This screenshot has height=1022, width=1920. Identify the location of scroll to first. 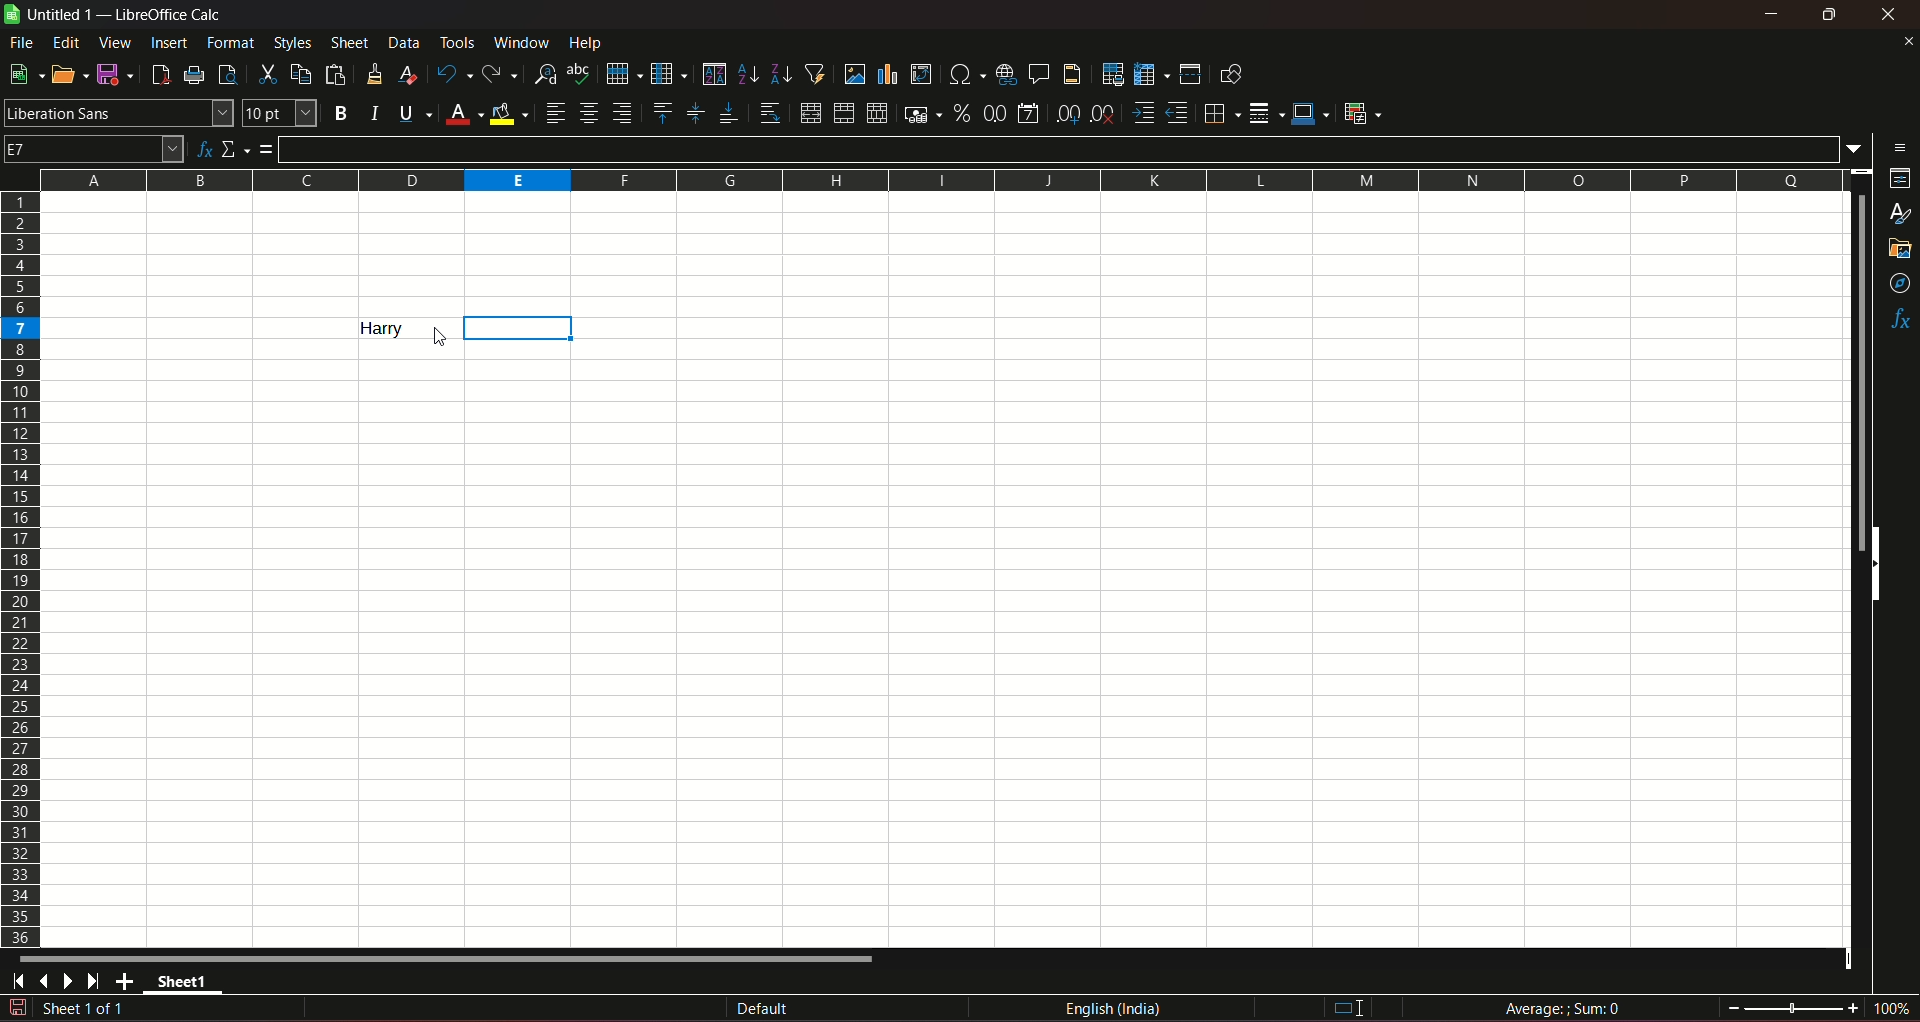
(12, 984).